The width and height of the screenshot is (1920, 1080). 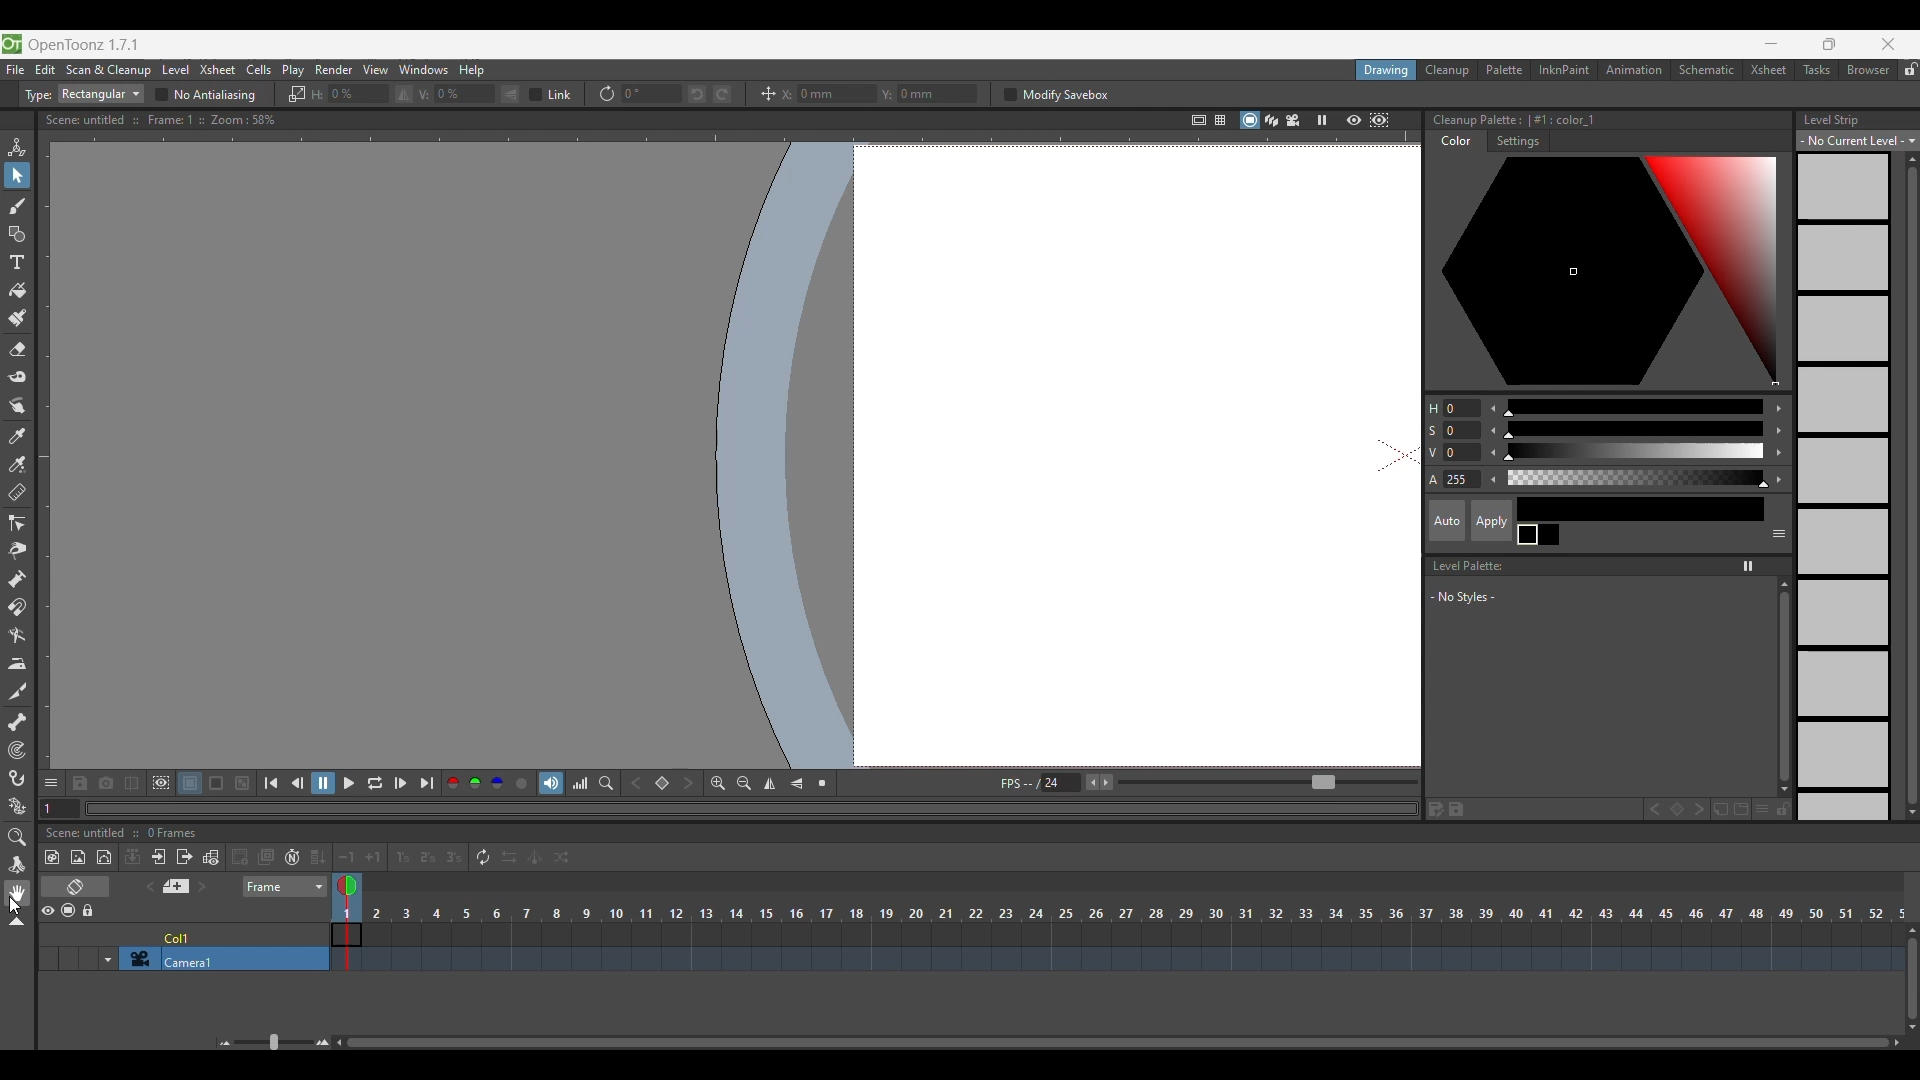 What do you see at coordinates (1447, 70) in the screenshot?
I see `Cleanup` at bounding box center [1447, 70].